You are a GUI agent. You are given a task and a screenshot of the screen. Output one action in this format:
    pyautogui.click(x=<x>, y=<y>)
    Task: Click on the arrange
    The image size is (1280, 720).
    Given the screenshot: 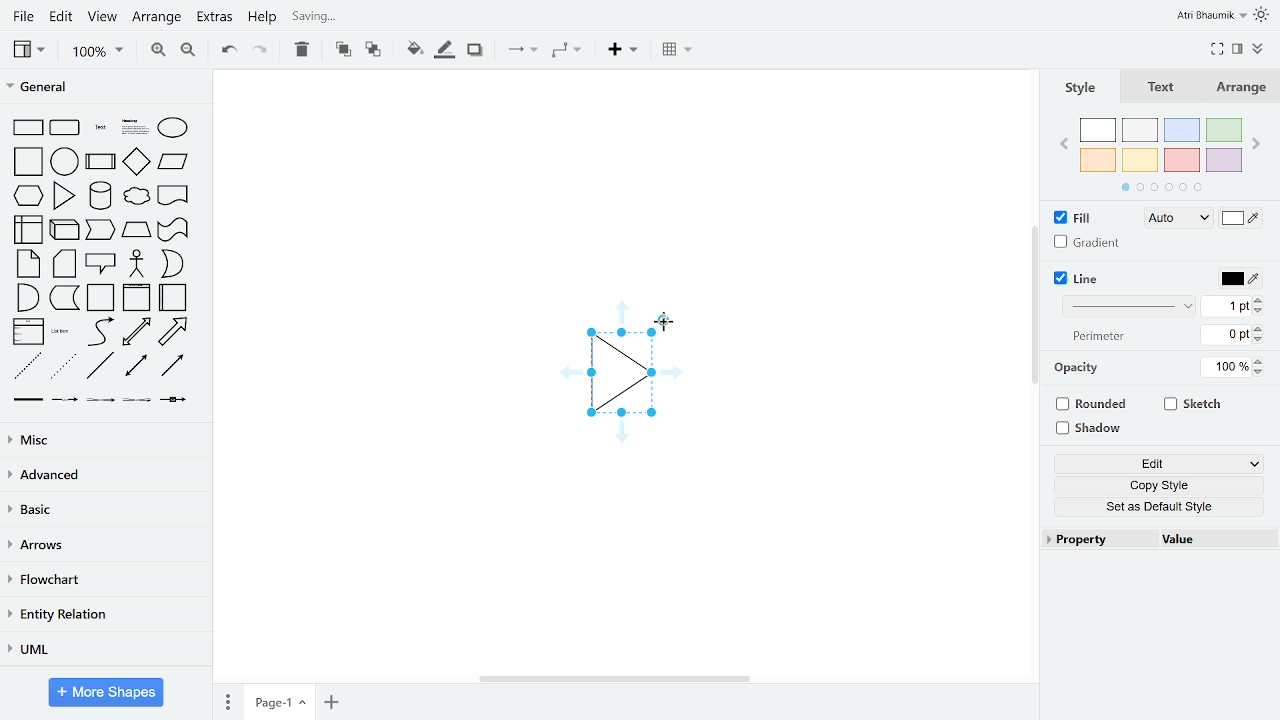 What is the action you would take?
    pyautogui.click(x=1246, y=87)
    